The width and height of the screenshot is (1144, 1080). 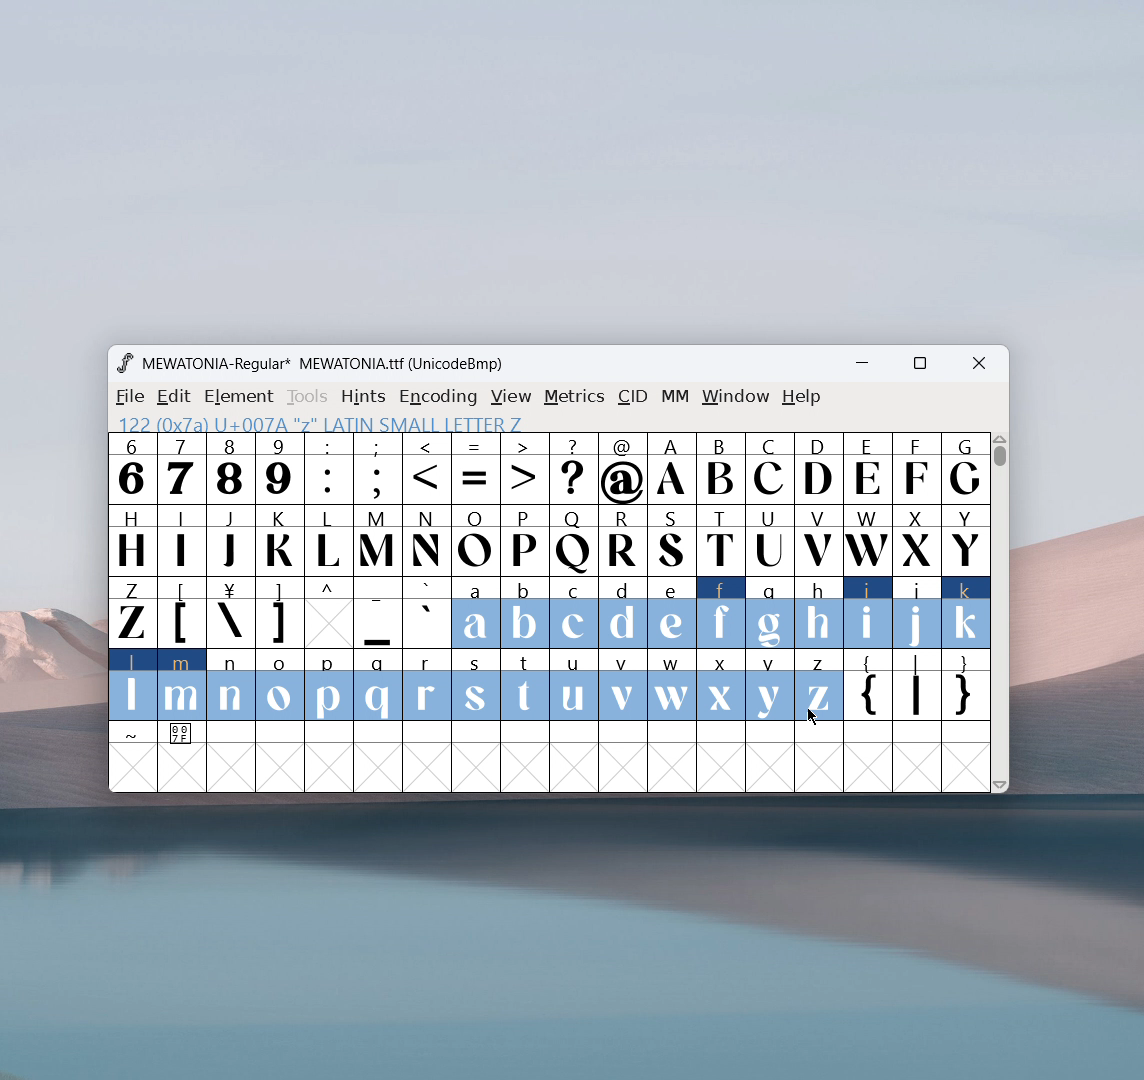 What do you see at coordinates (917, 539) in the screenshot?
I see `X` at bounding box center [917, 539].